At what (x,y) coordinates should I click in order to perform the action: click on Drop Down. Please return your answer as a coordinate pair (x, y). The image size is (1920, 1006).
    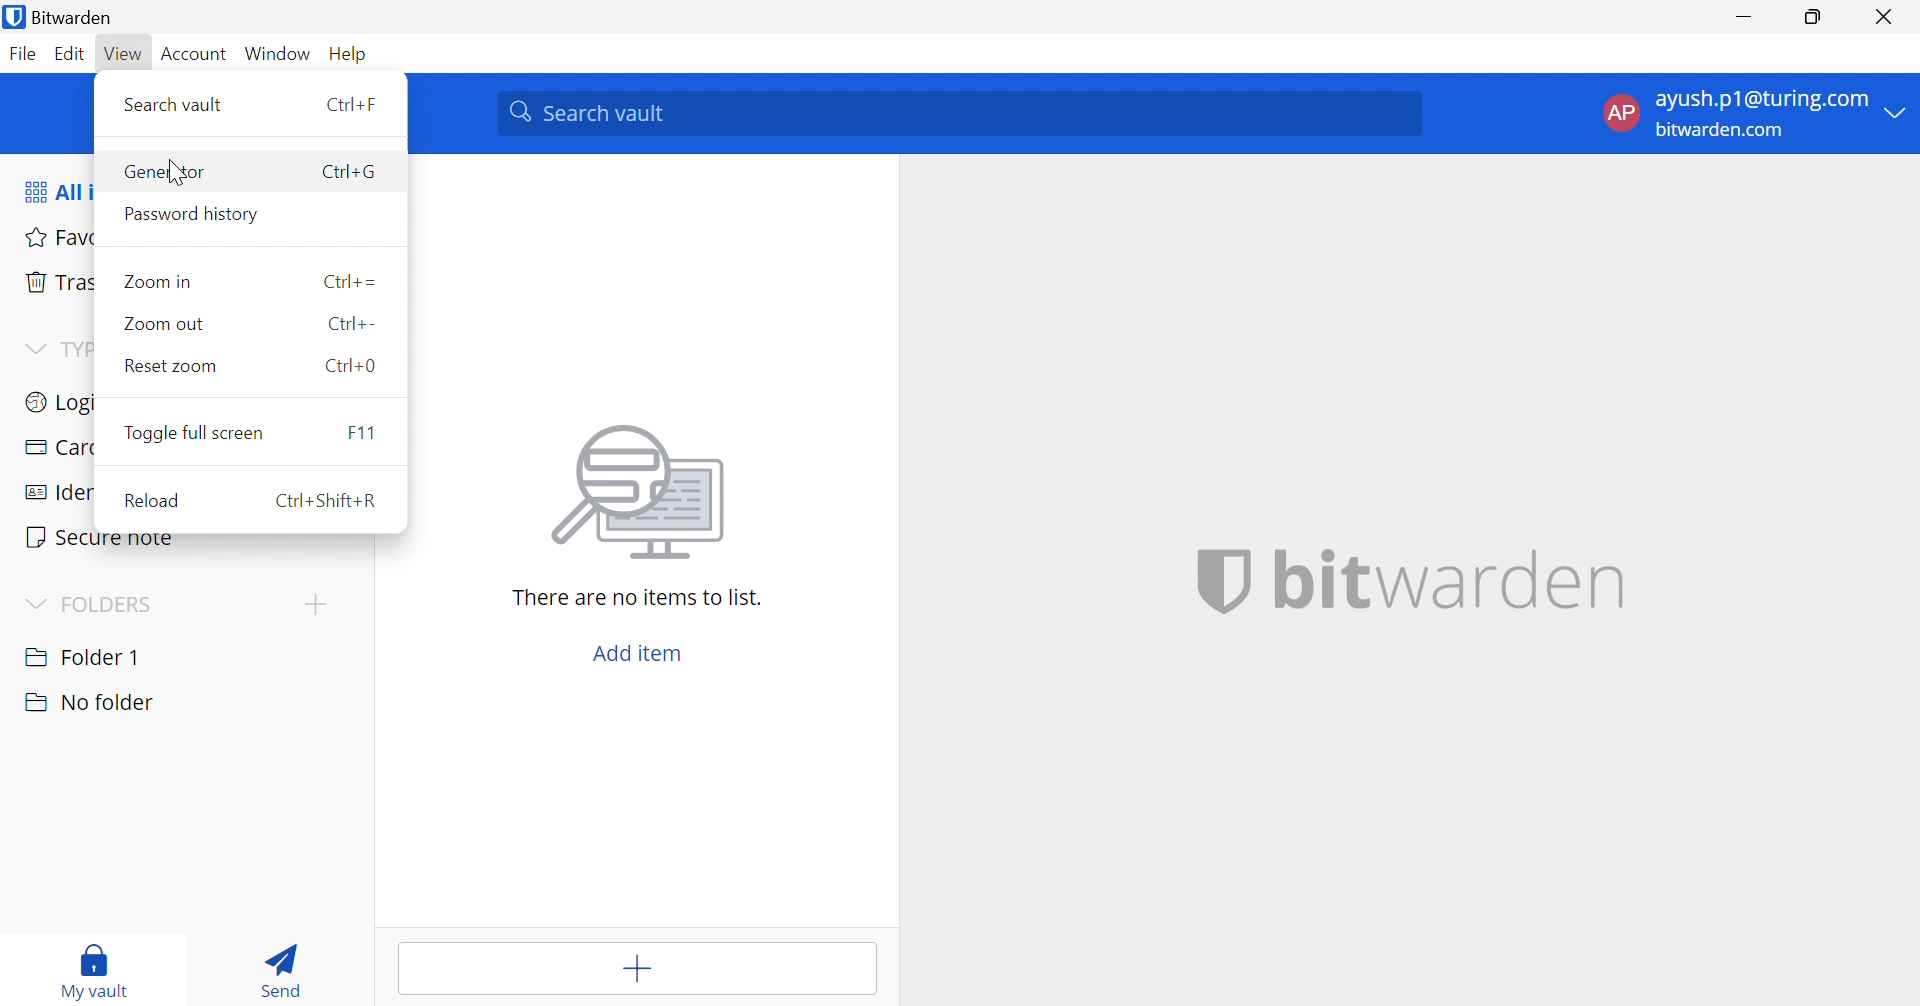
    Looking at the image, I should click on (34, 603).